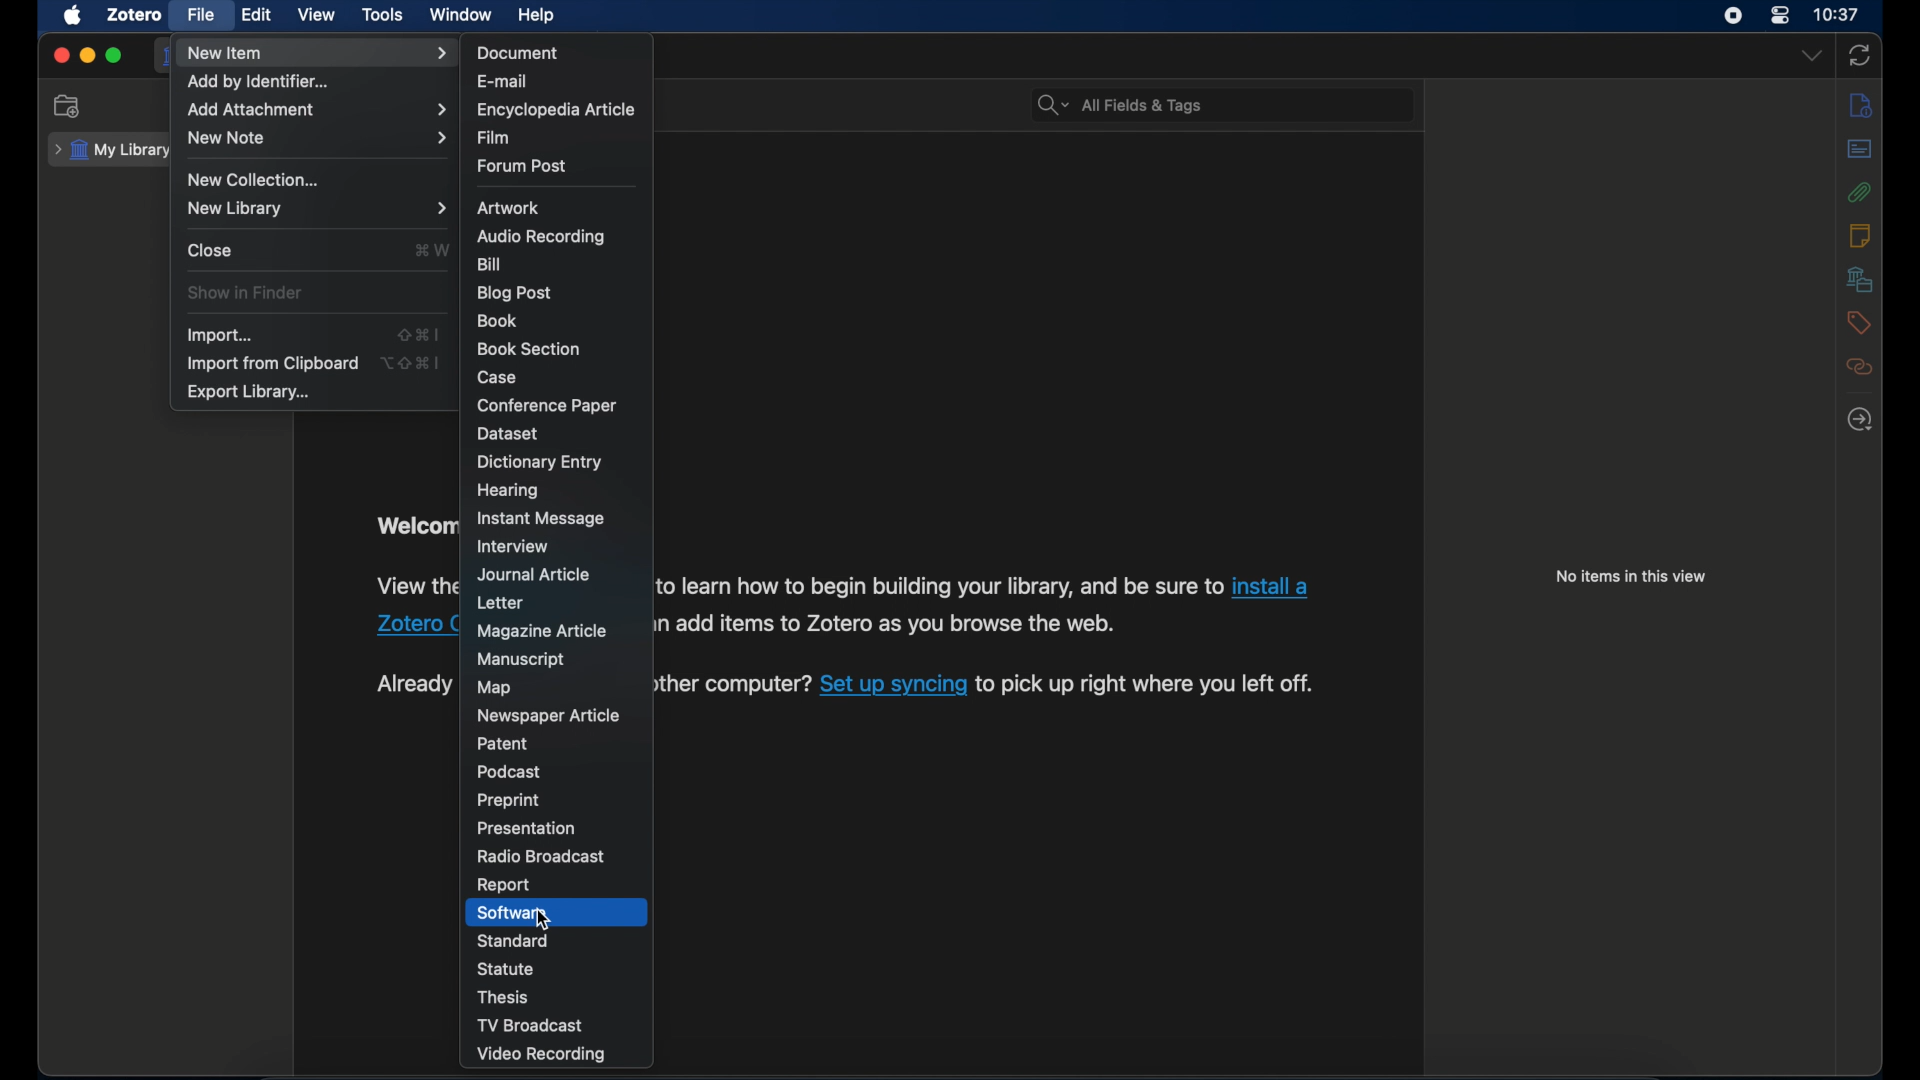  What do you see at coordinates (314, 208) in the screenshot?
I see `new library` at bounding box center [314, 208].